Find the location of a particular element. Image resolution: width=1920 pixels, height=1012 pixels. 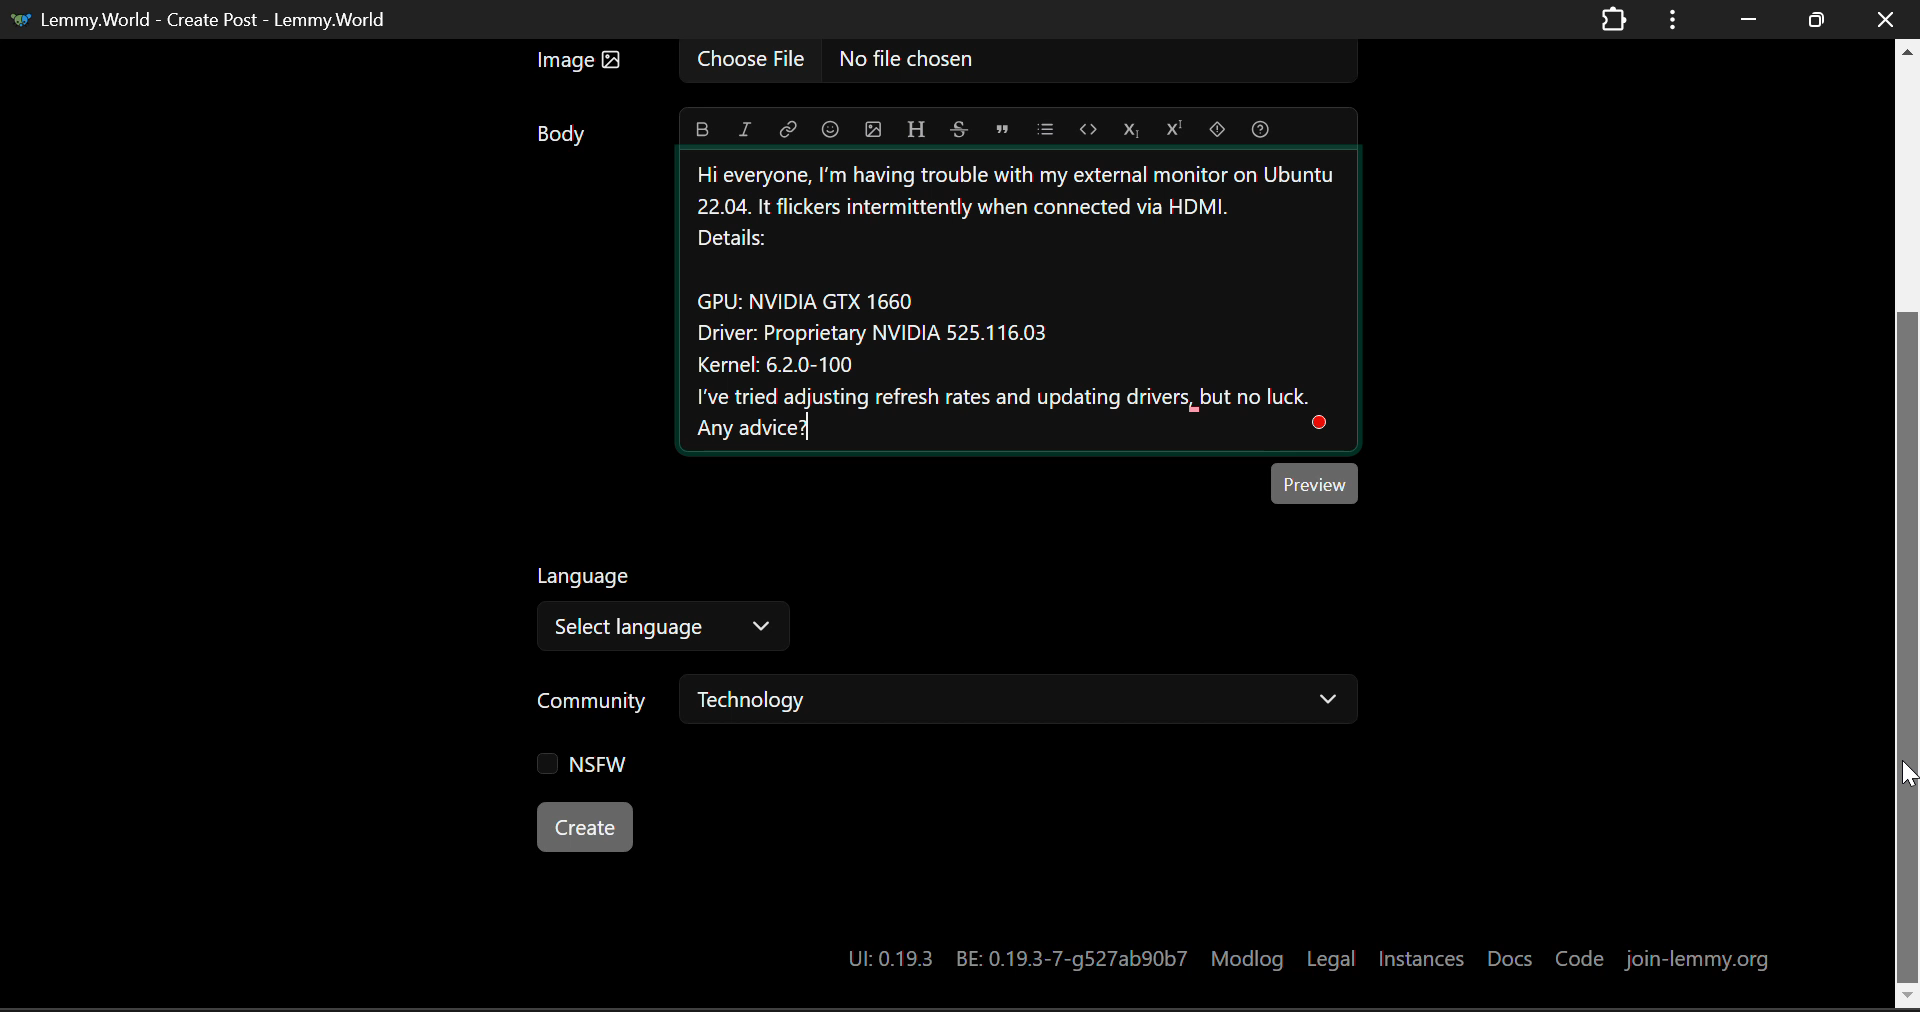

List is located at coordinates (1045, 126).